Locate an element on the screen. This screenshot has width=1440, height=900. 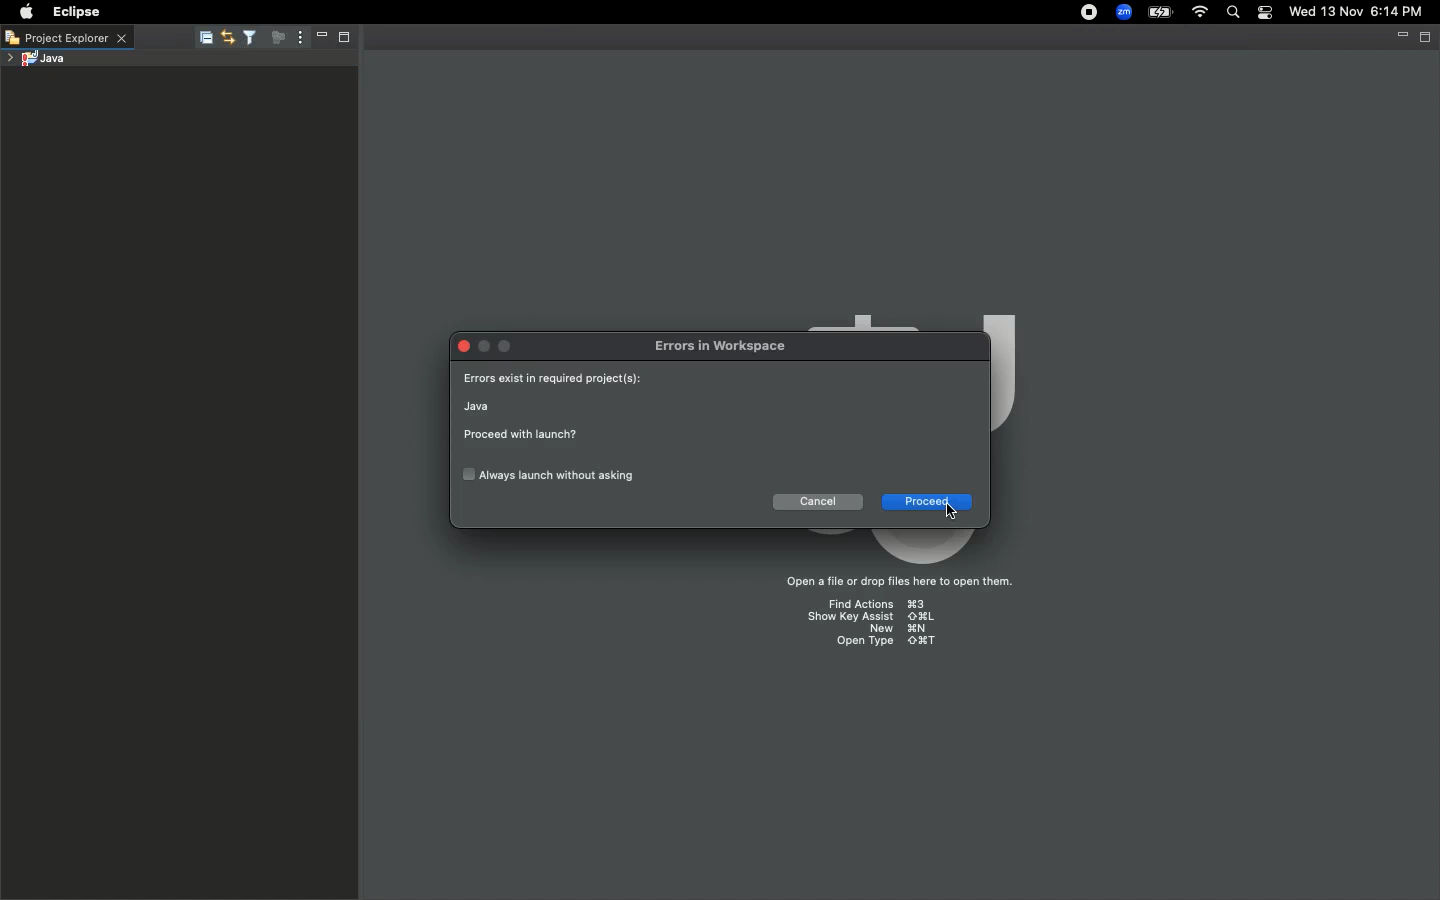
Java is located at coordinates (478, 406).